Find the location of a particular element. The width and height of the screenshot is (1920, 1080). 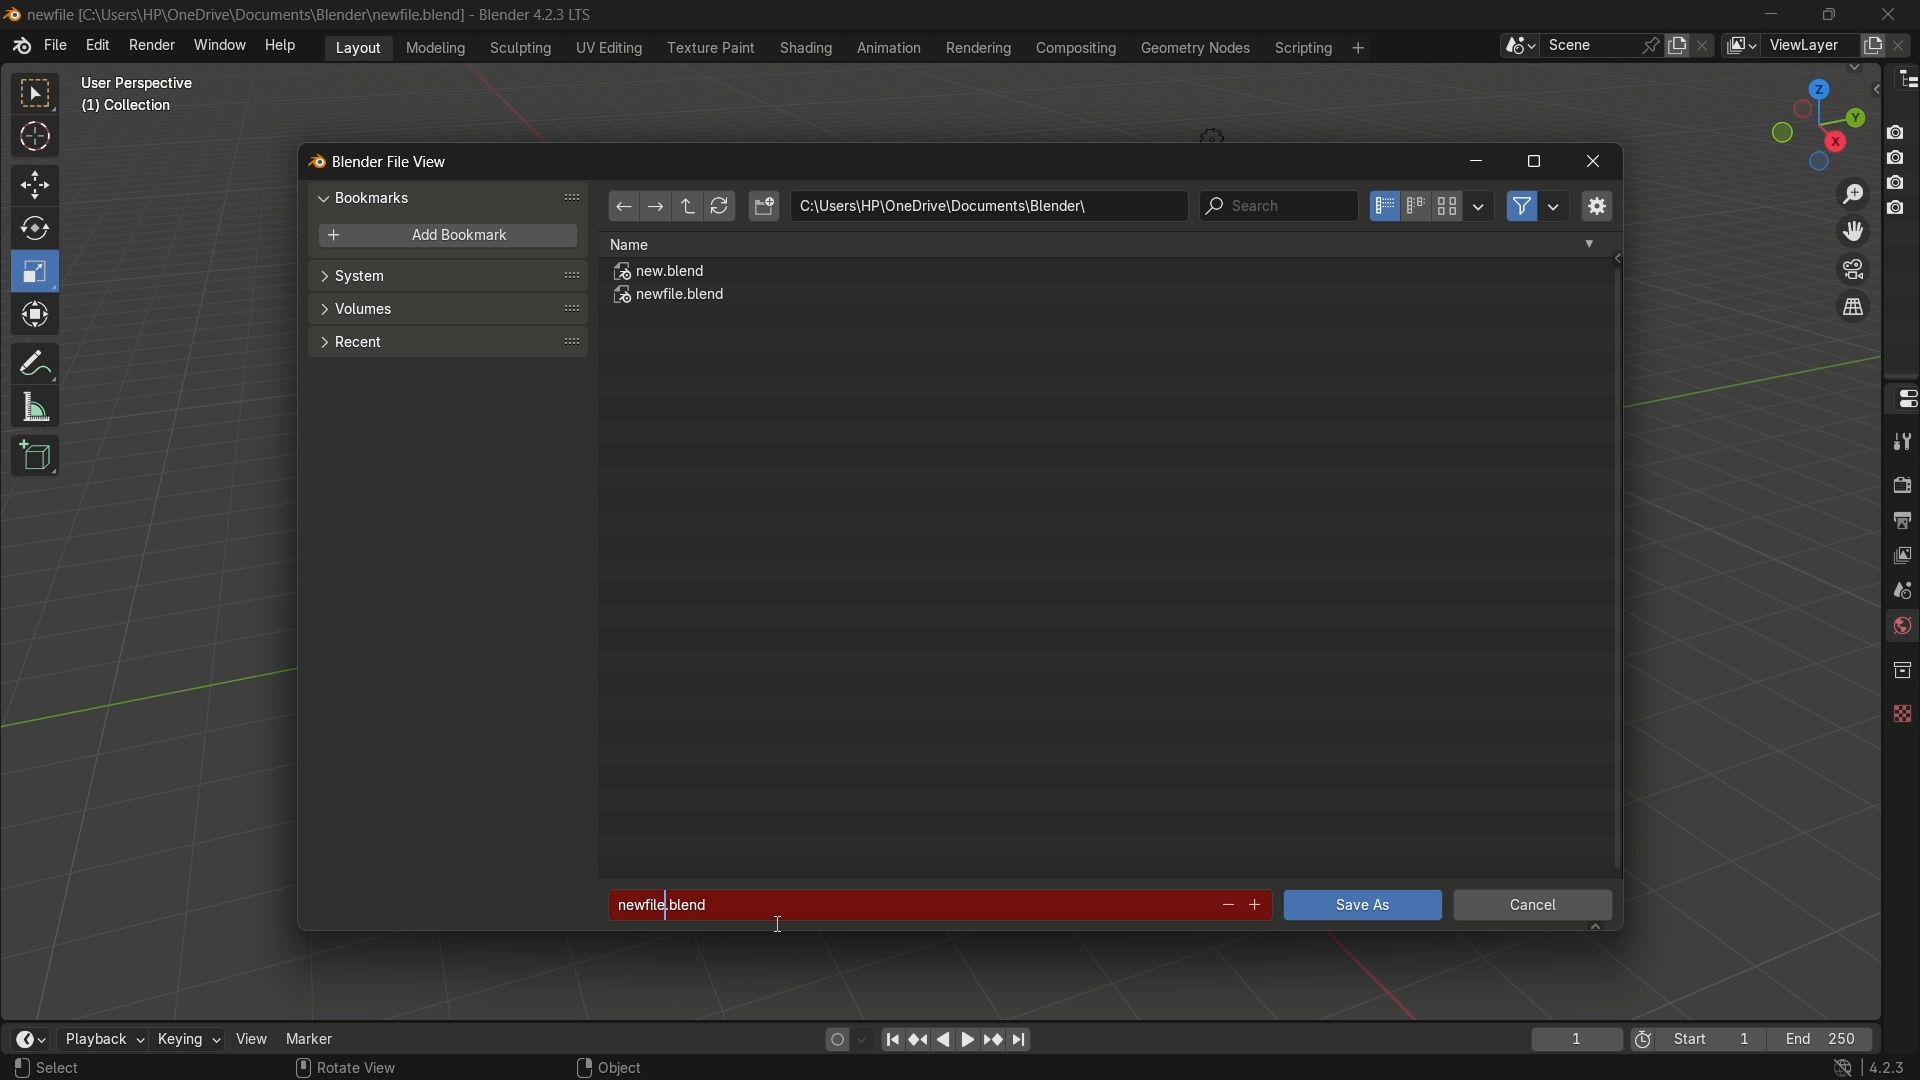

cancel is located at coordinates (1534, 908).